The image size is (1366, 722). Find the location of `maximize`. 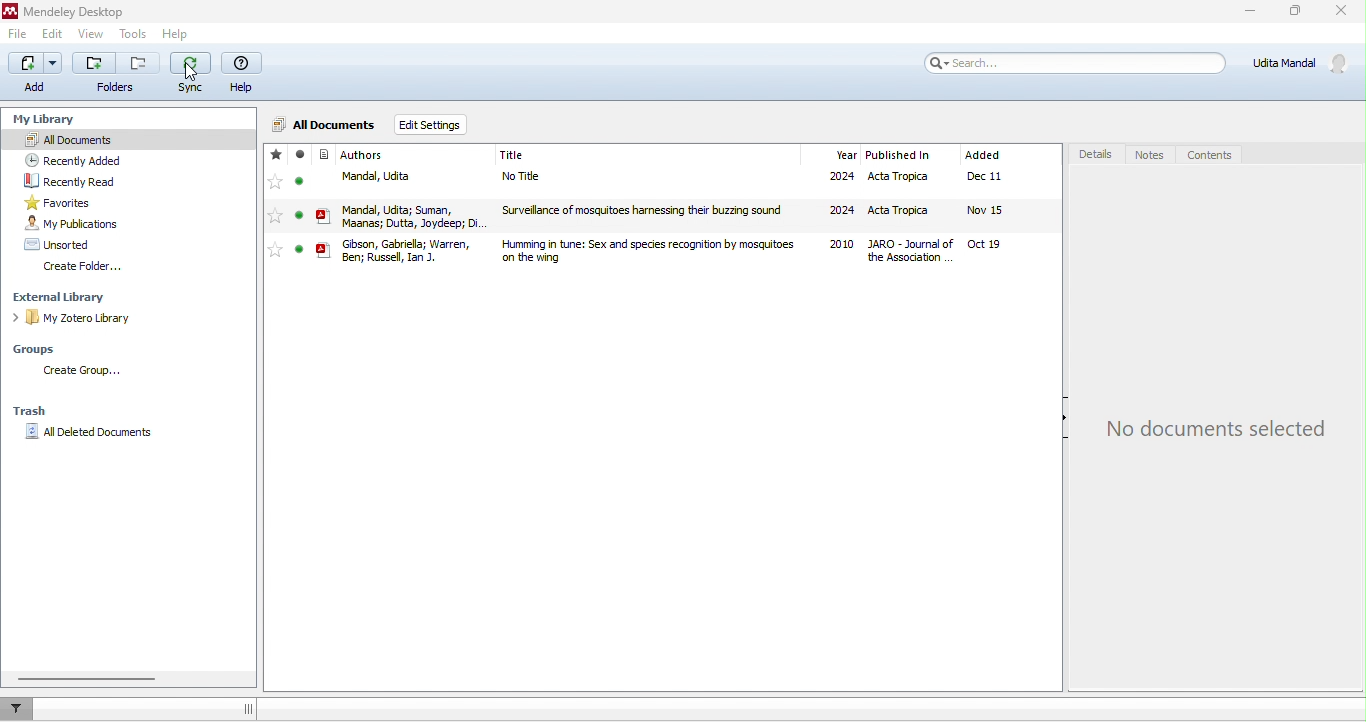

maximize is located at coordinates (1301, 12).